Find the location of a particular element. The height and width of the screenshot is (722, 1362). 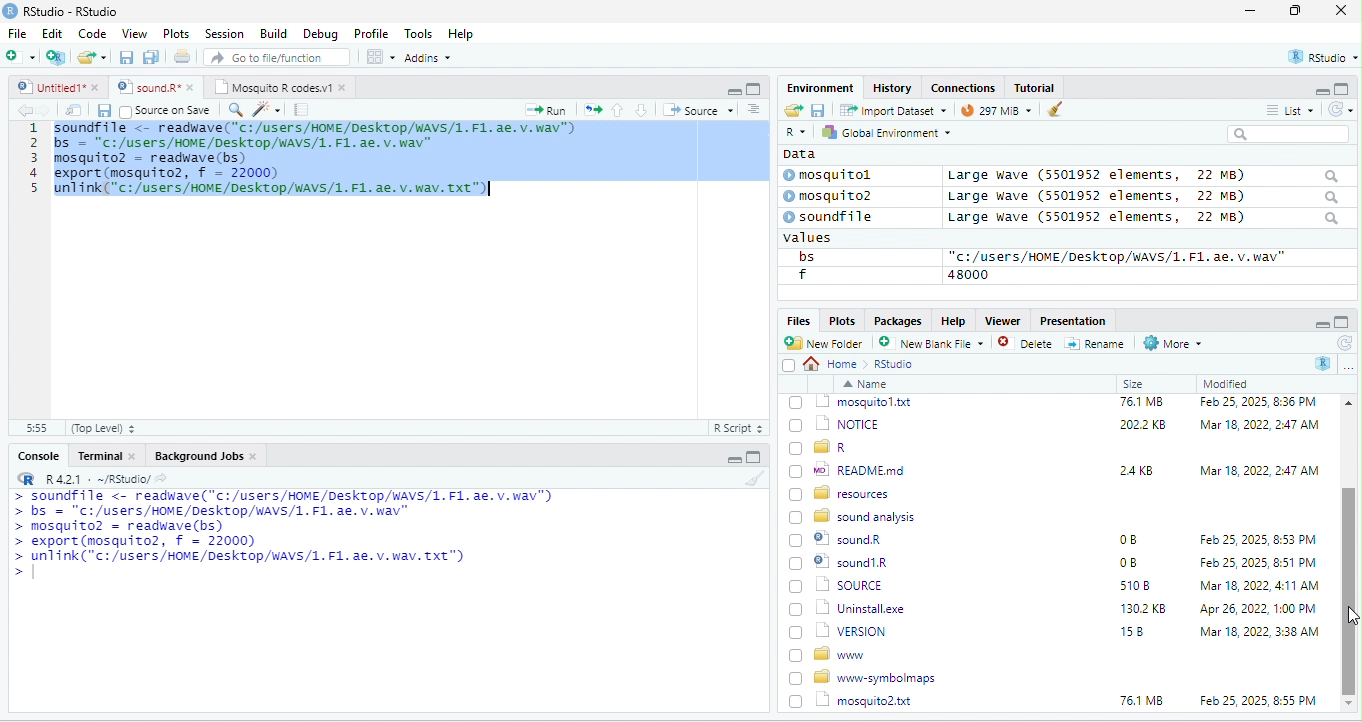

New Folder is located at coordinates (828, 343).